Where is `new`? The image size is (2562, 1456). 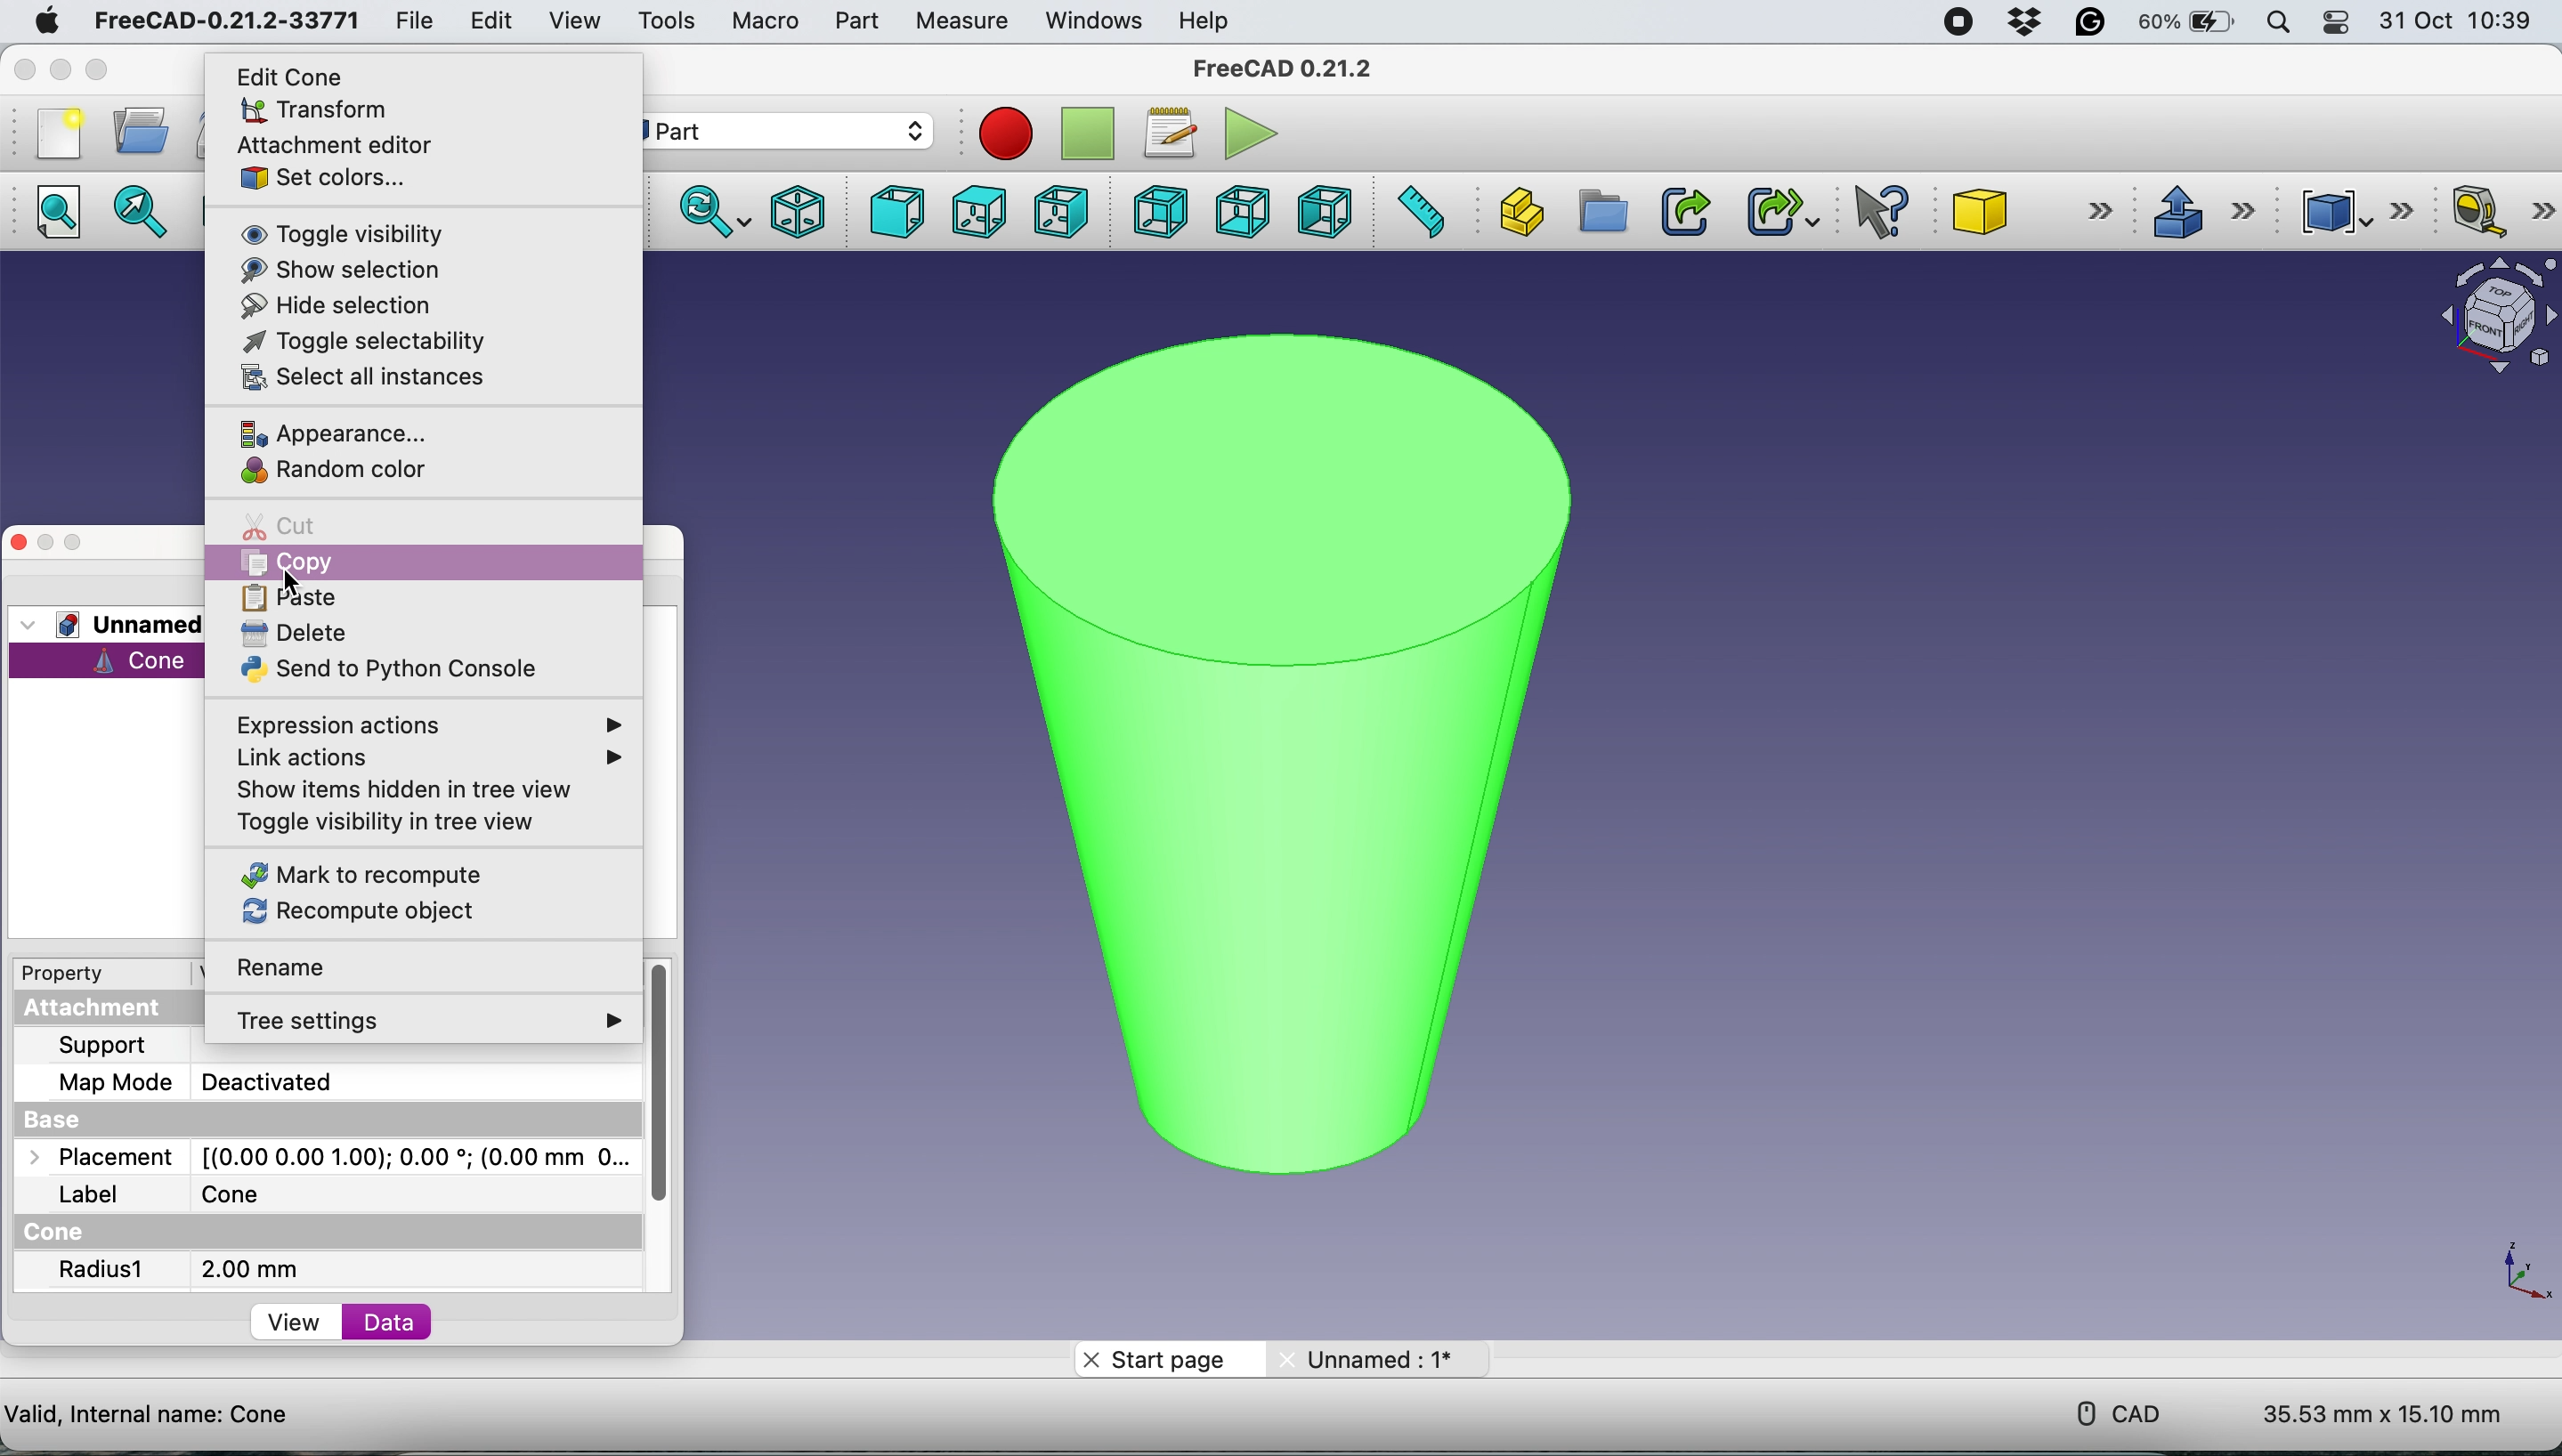 new is located at coordinates (53, 132).